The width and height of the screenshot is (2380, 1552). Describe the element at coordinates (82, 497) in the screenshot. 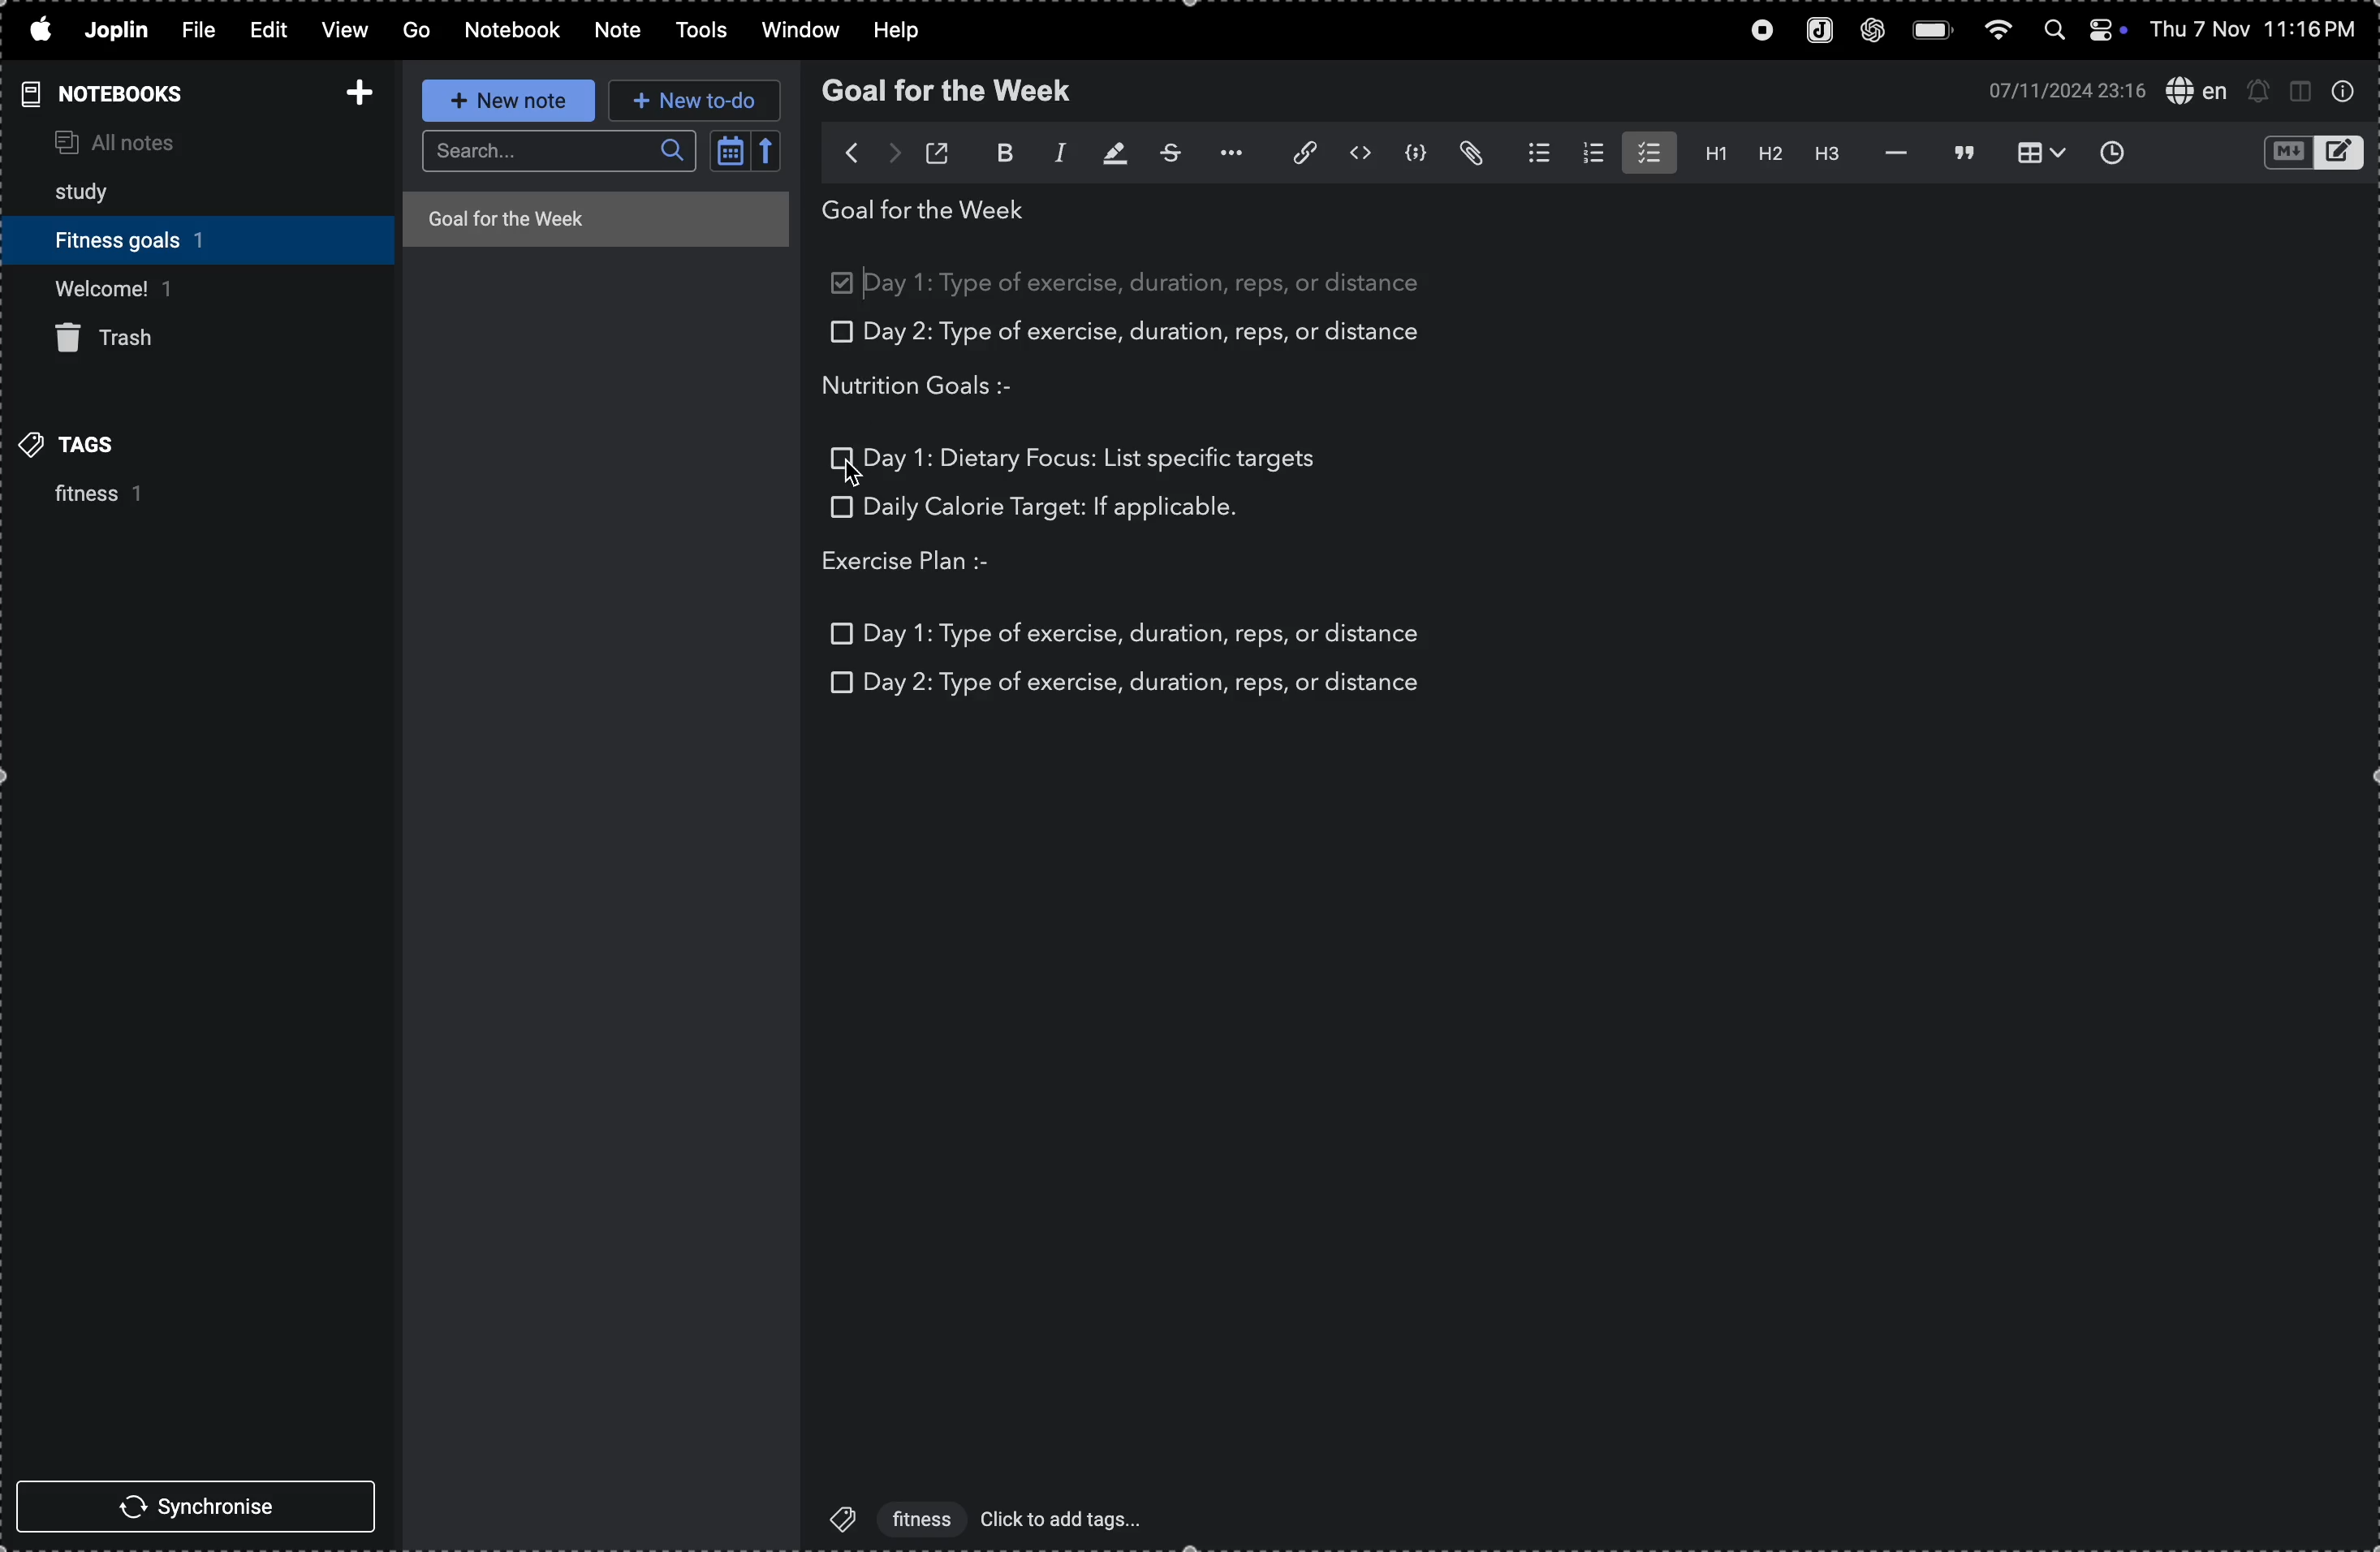

I see `fitness 1` at that location.